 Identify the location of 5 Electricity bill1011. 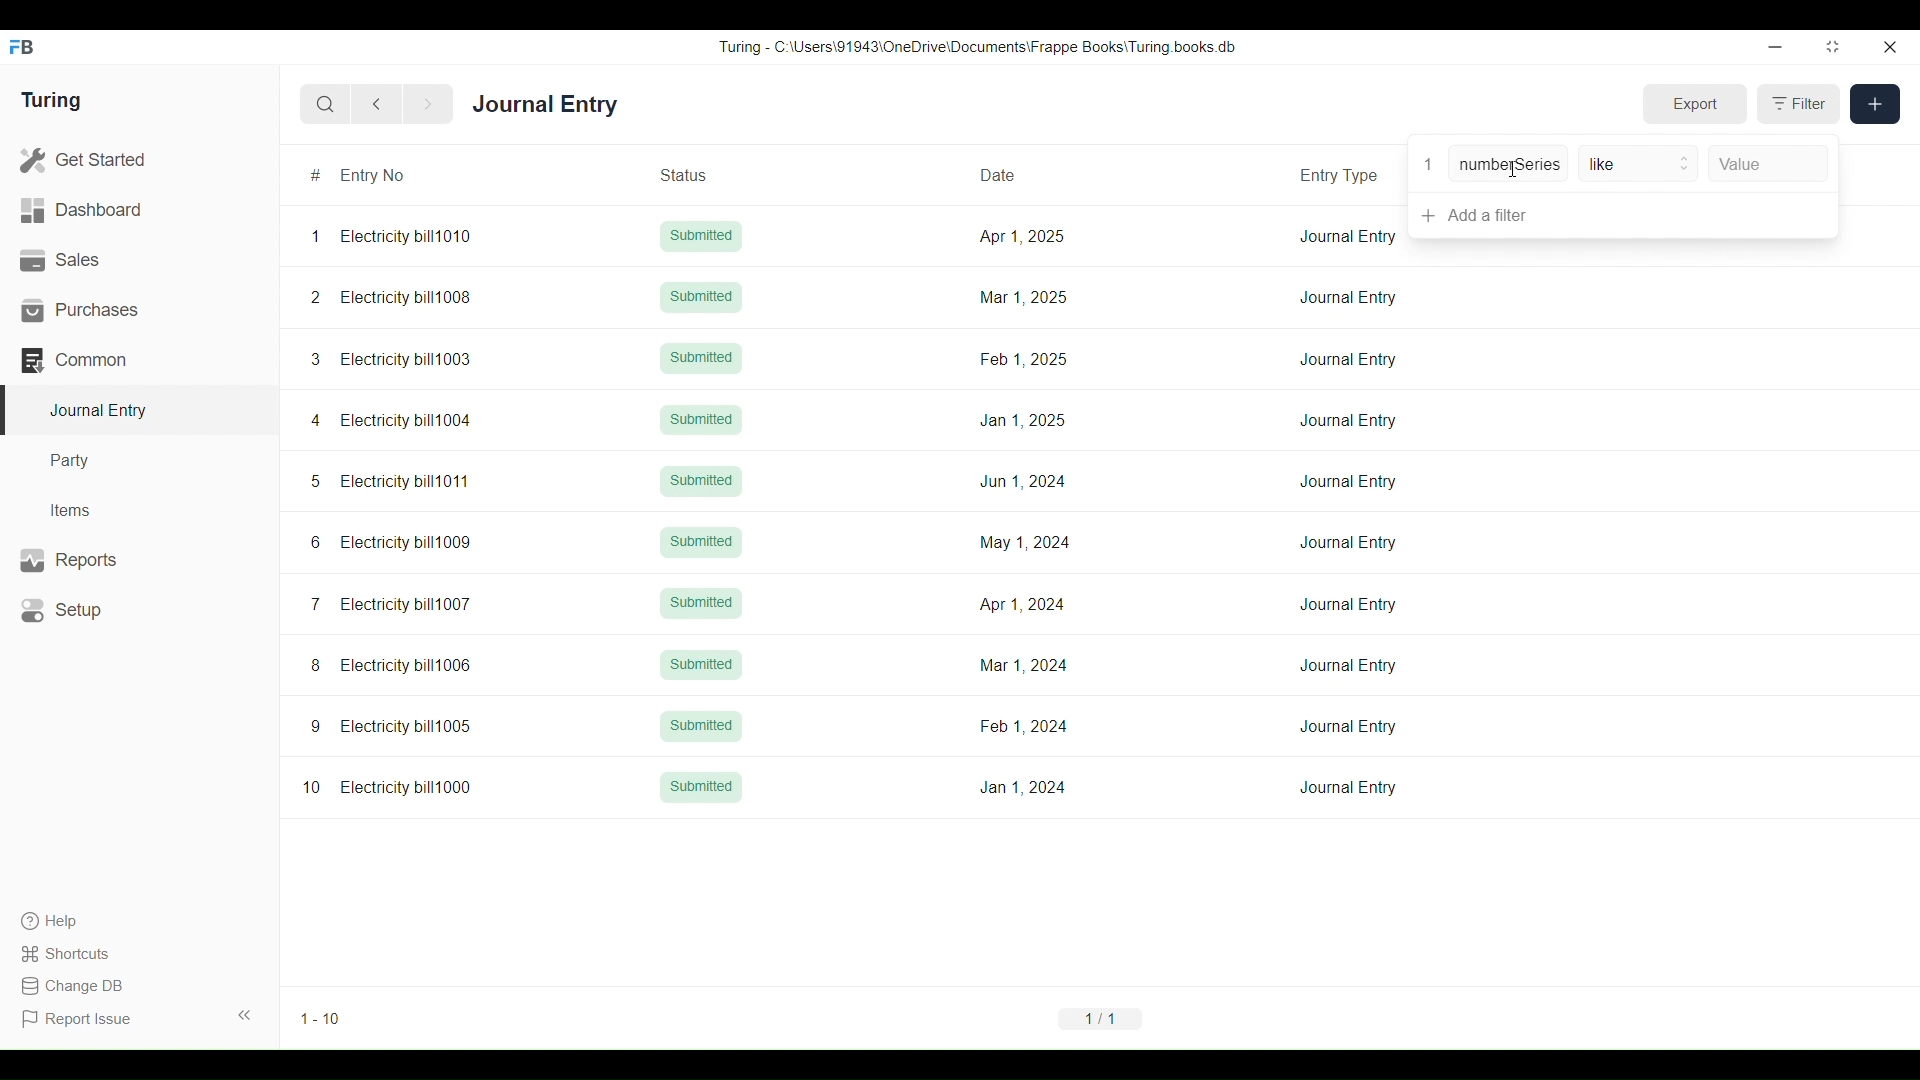
(389, 482).